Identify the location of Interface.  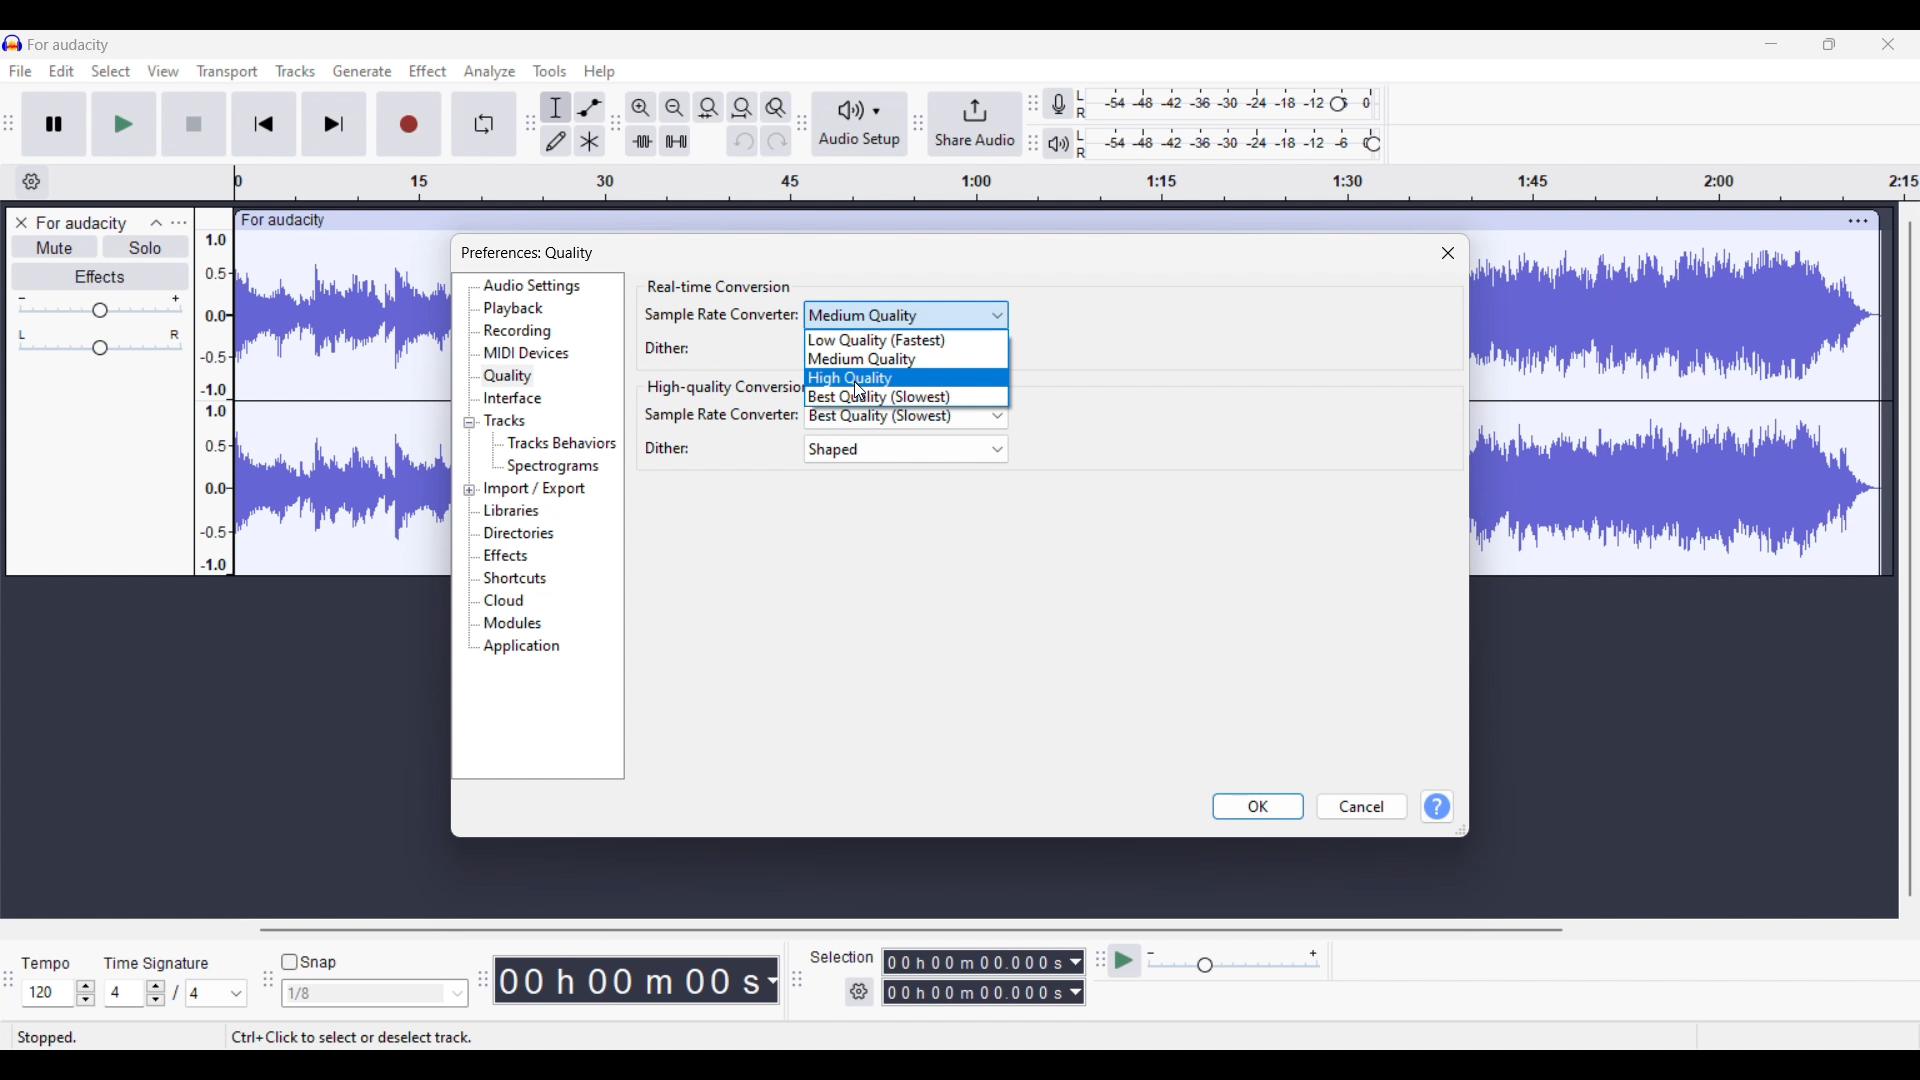
(513, 398).